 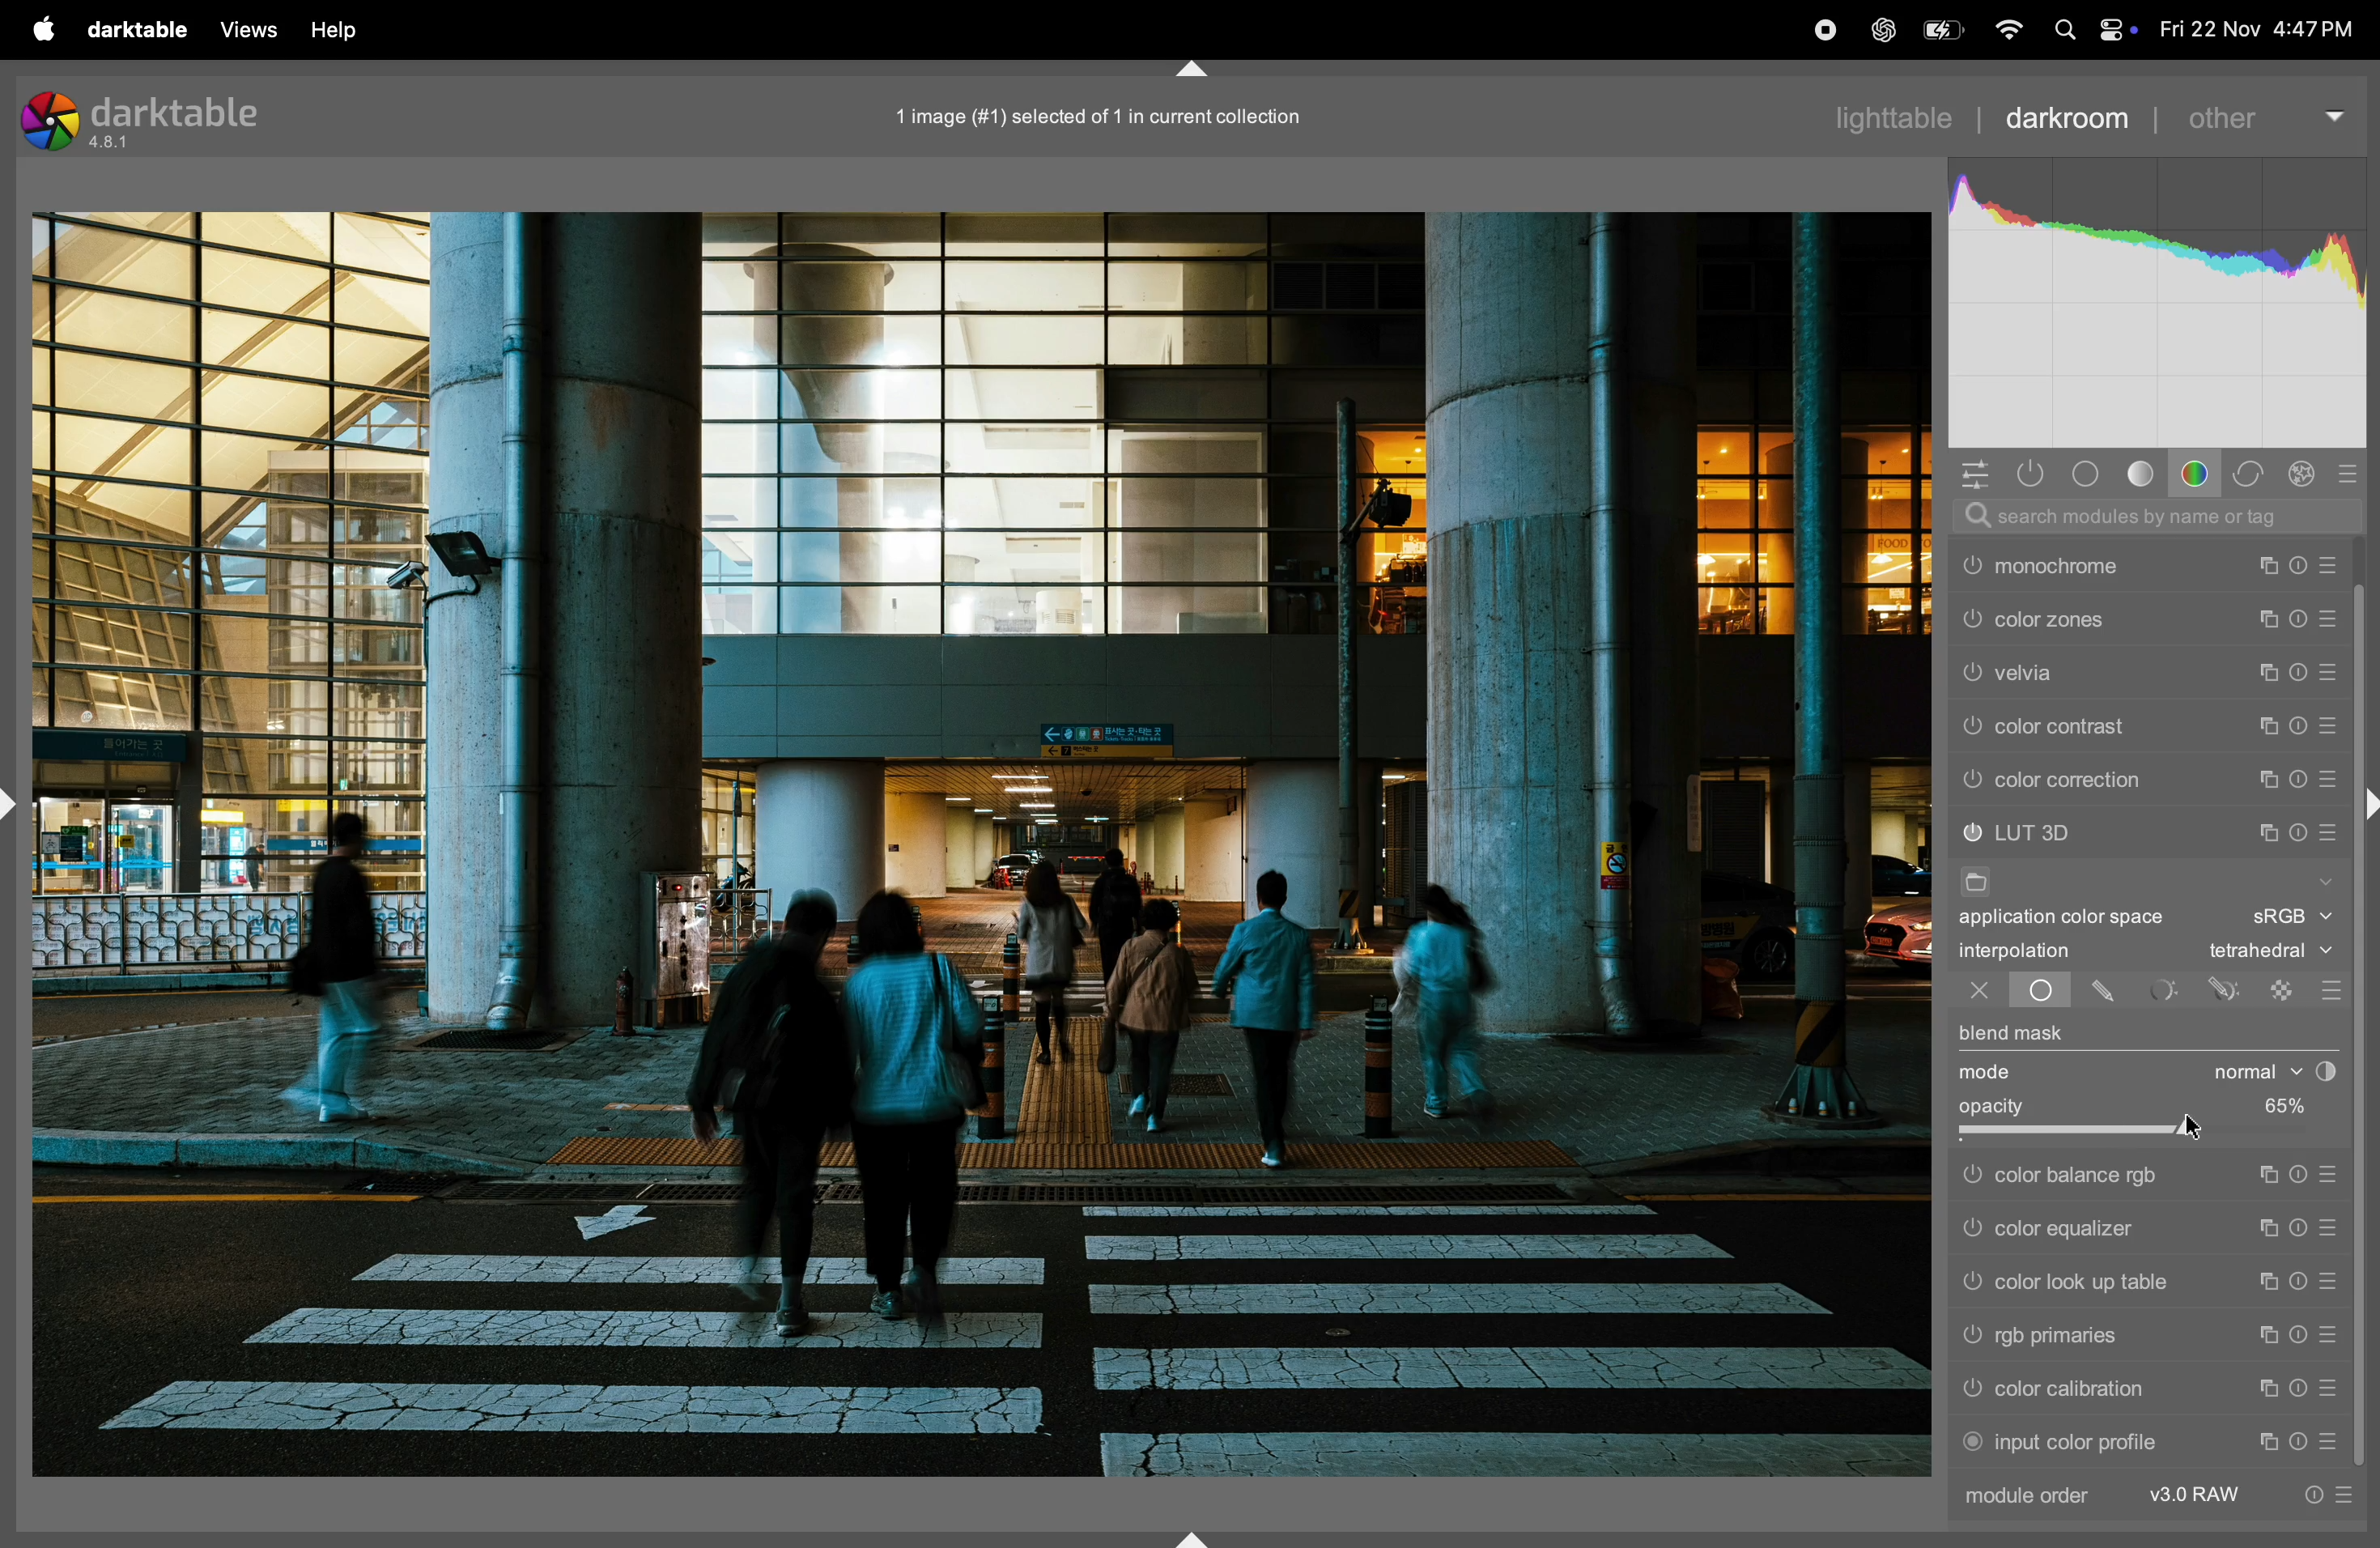 What do you see at coordinates (15, 802) in the screenshot?
I see `shift+ctrl+l` at bounding box center [15, 802].